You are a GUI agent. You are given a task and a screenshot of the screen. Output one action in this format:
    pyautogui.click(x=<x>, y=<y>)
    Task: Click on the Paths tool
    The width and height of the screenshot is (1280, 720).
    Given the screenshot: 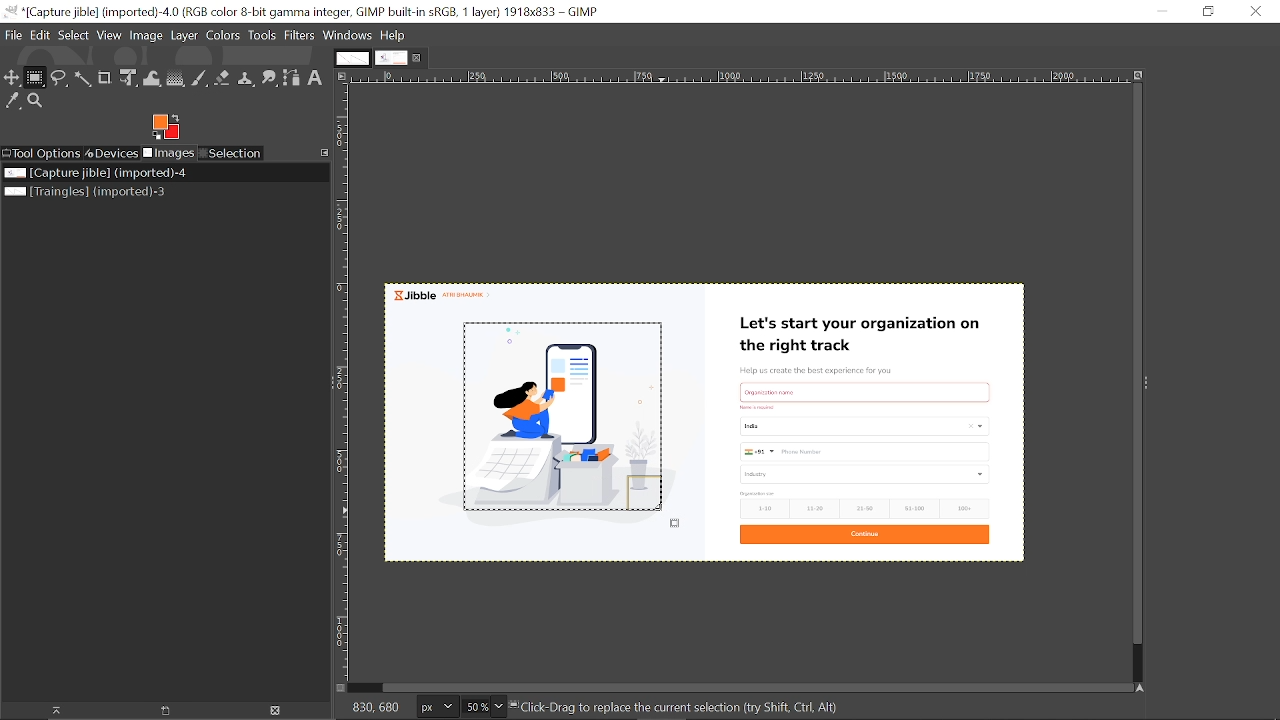 What is the action you would take?
    pyautogui.click(x=292, y=78)
    